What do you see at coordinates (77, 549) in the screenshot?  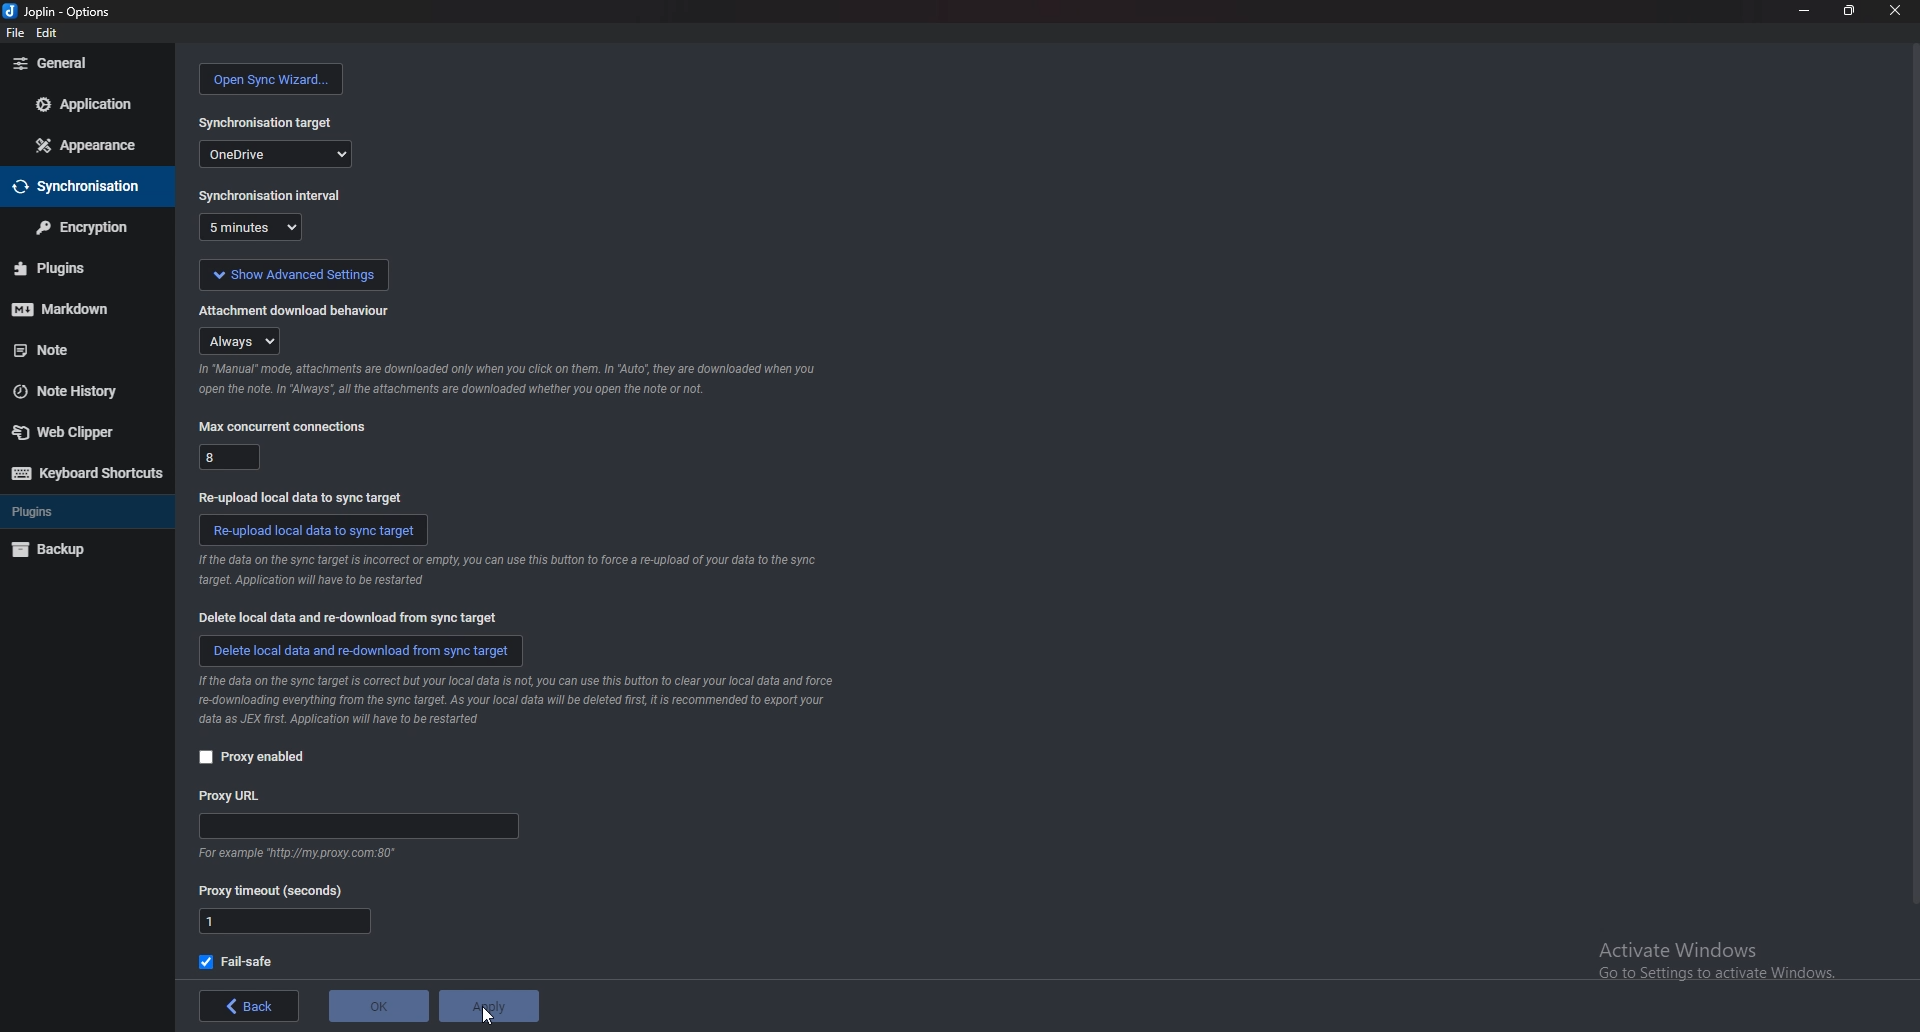 I see `backup` at bounding box center [77, 549].